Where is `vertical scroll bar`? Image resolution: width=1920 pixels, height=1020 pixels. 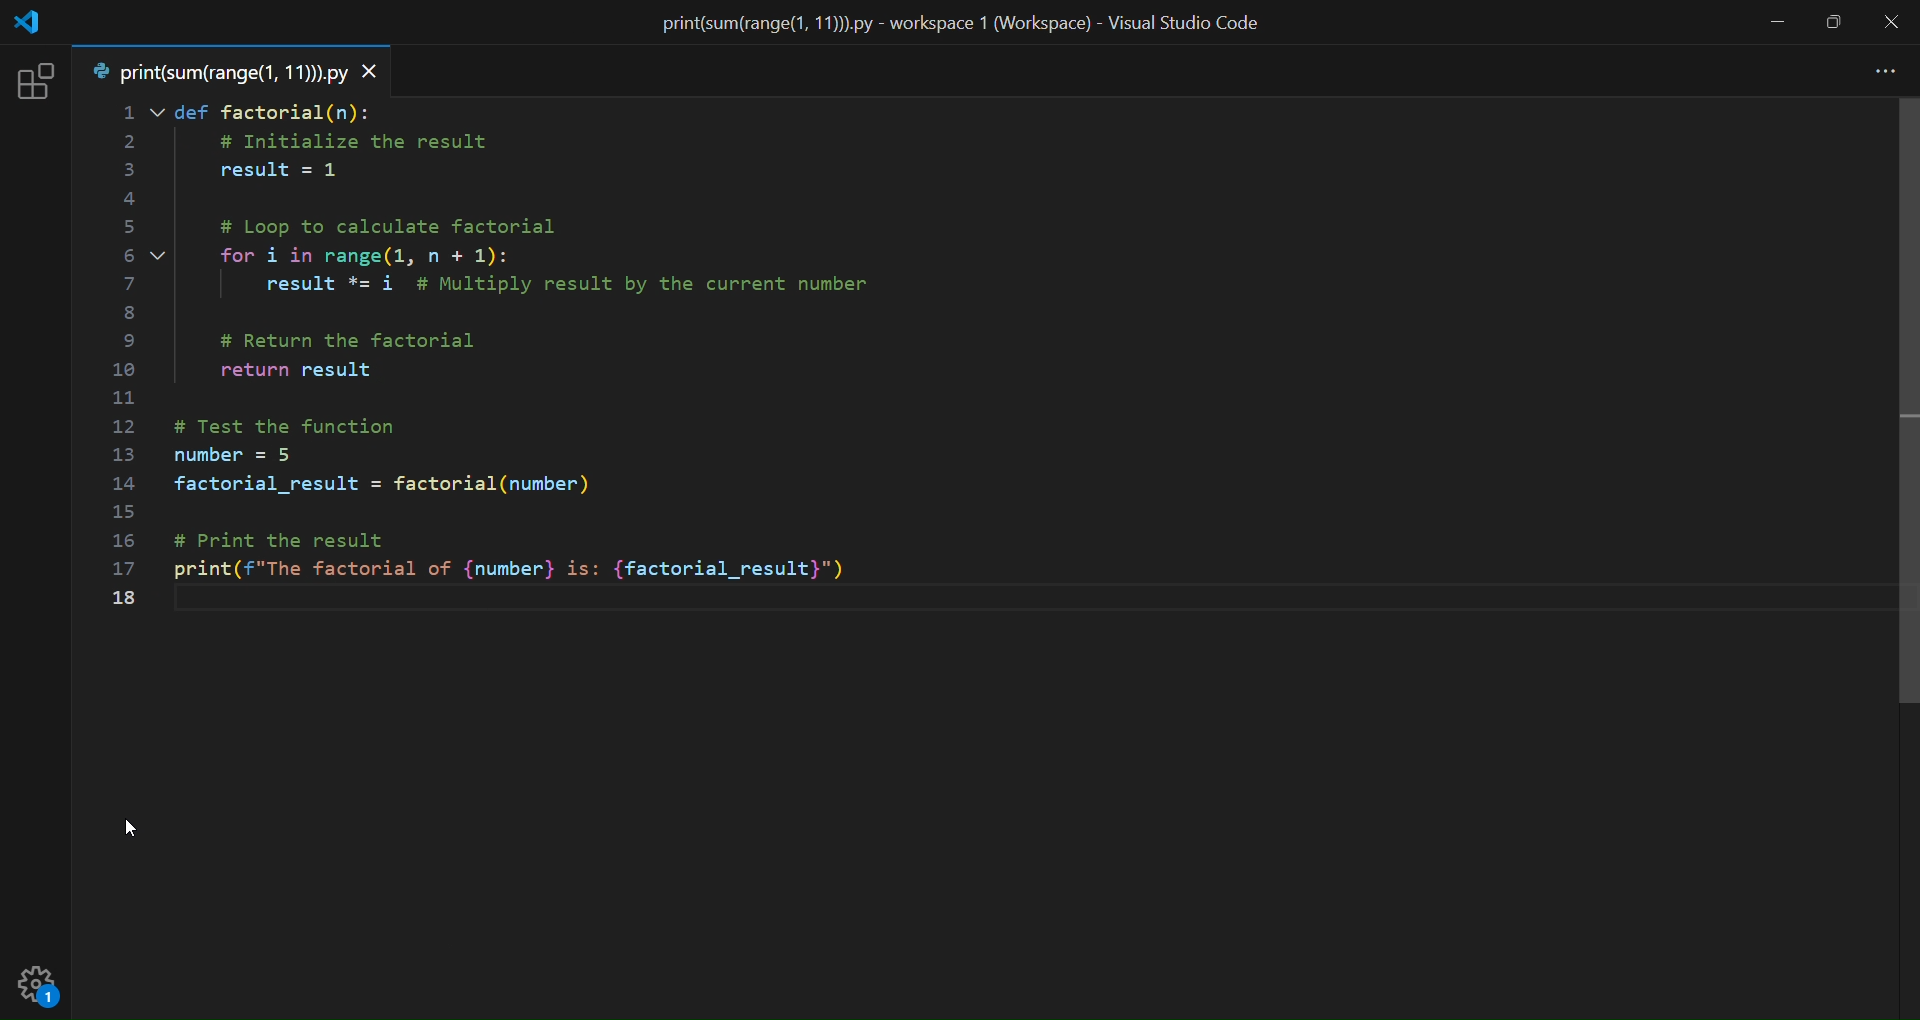
vertical scroll bar is located at coordinates (1903, 549).